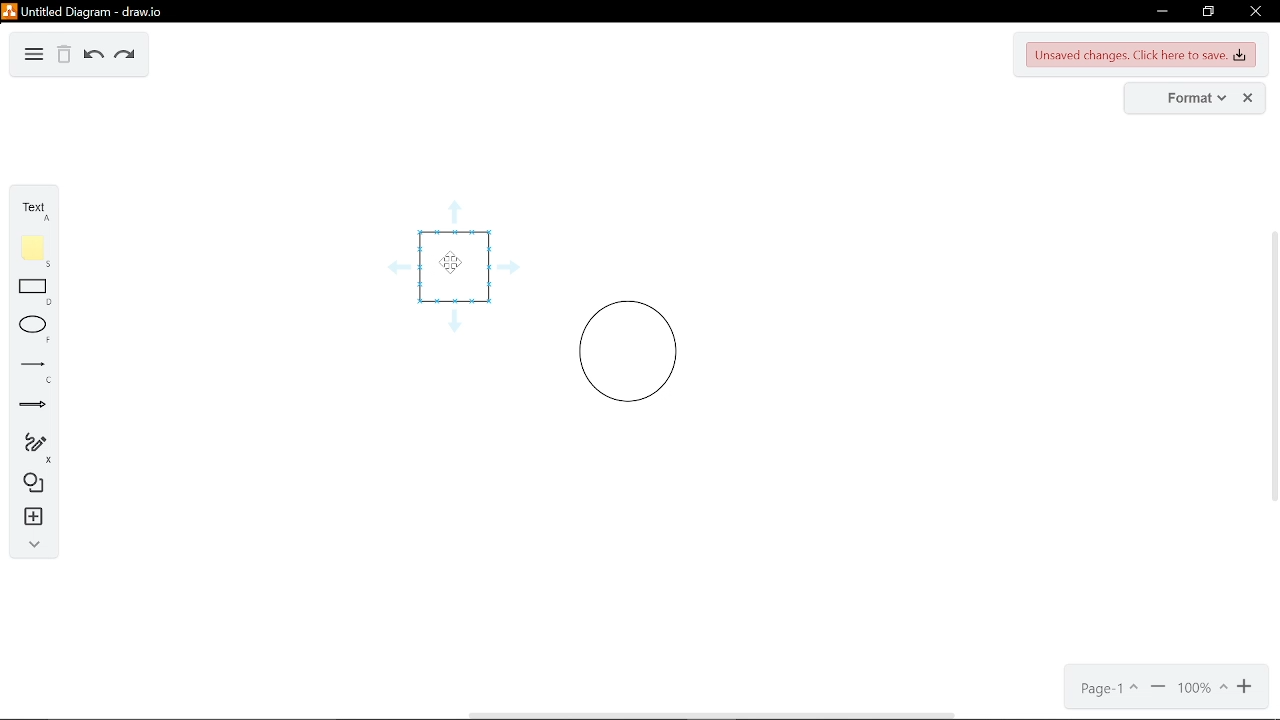 The width and height of the screenshot is (1280, 720). Describe the element at coordinates (710, 715) in the screenshot. I see `horizontal scrollbar` at that location.